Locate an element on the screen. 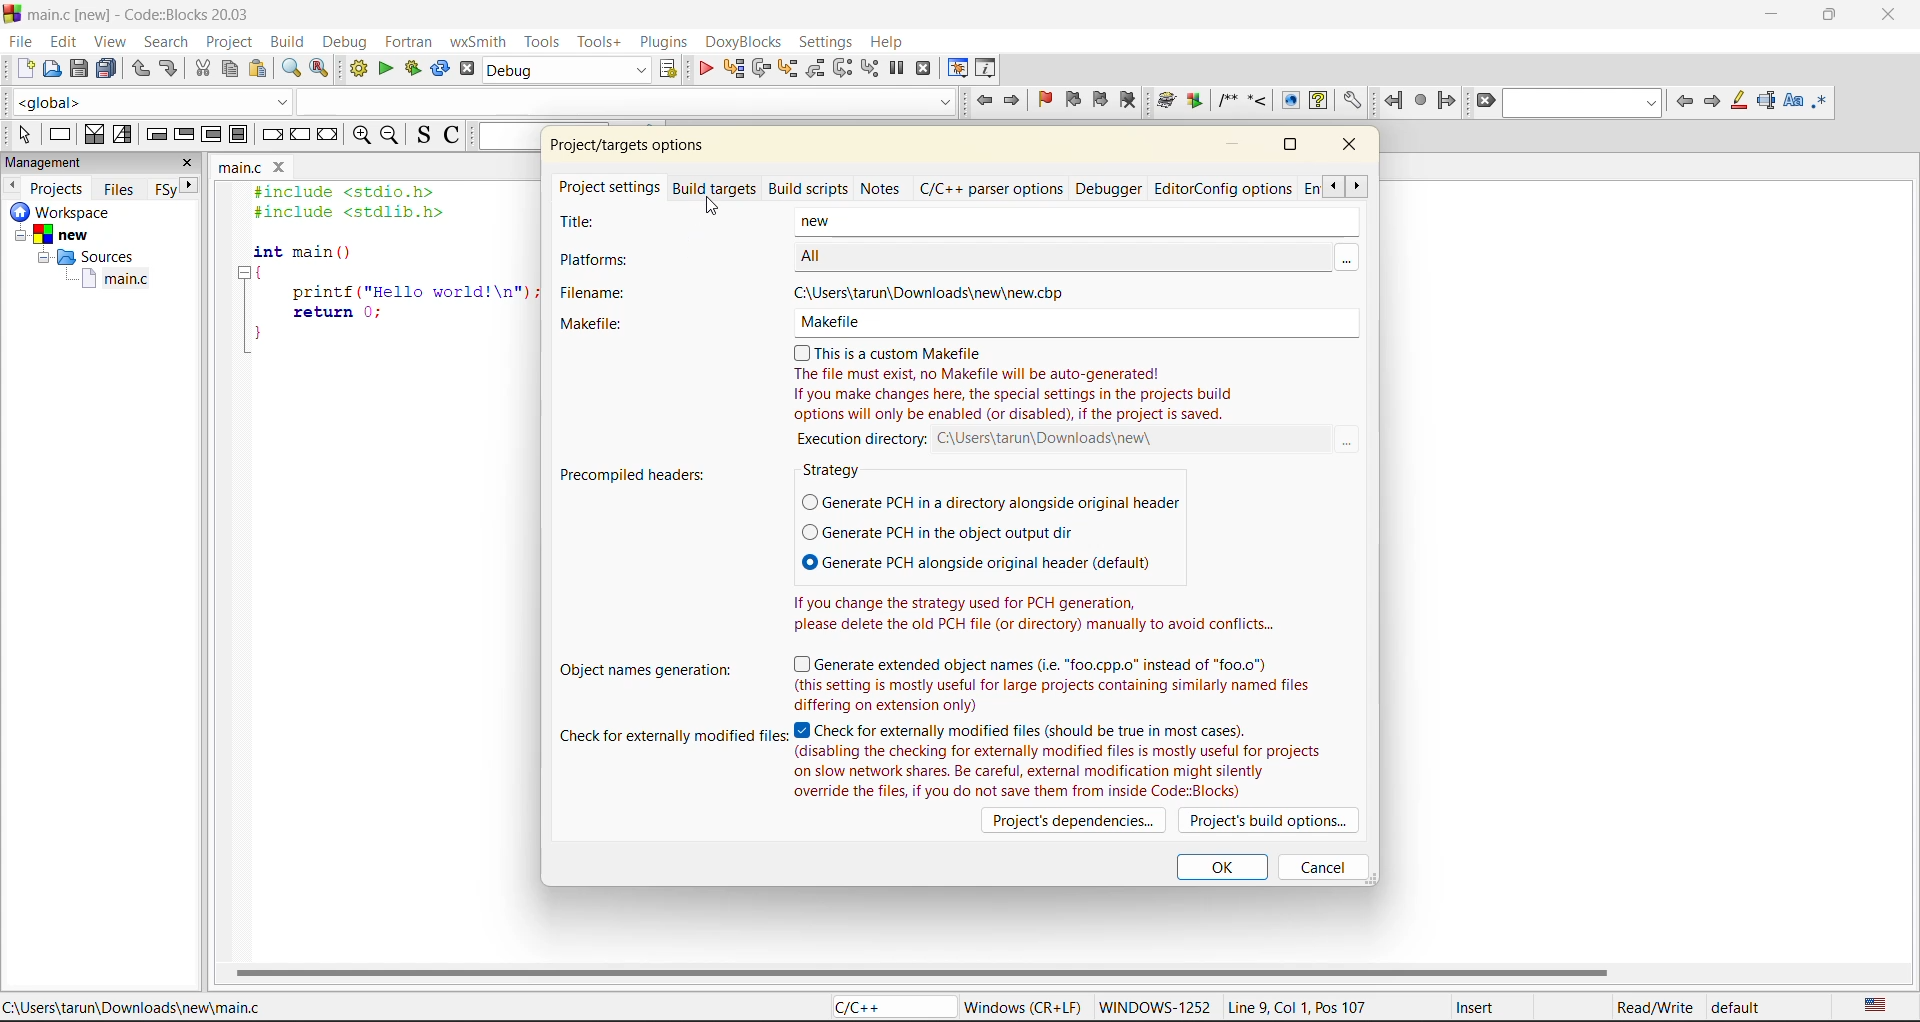  title is located at coordinates (613, 223).